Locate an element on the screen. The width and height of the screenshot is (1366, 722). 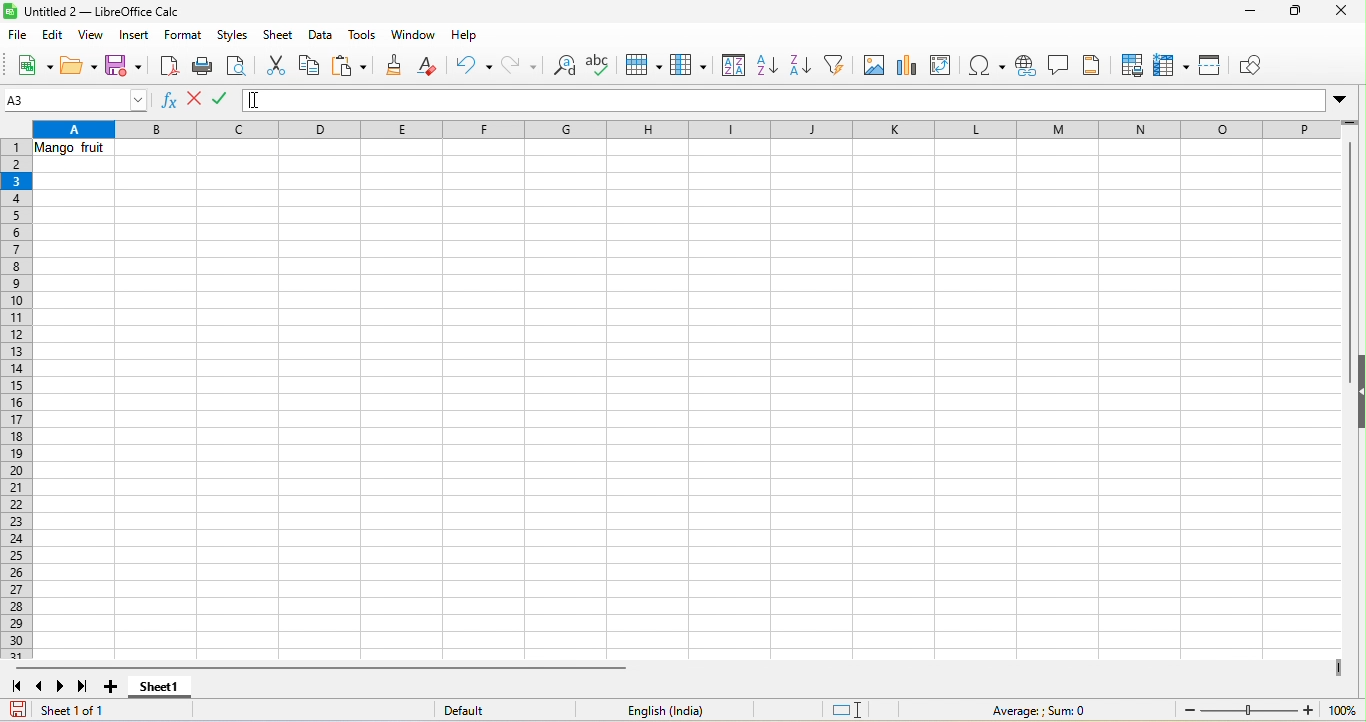
clone formatting is located at coordinates (393, 67).